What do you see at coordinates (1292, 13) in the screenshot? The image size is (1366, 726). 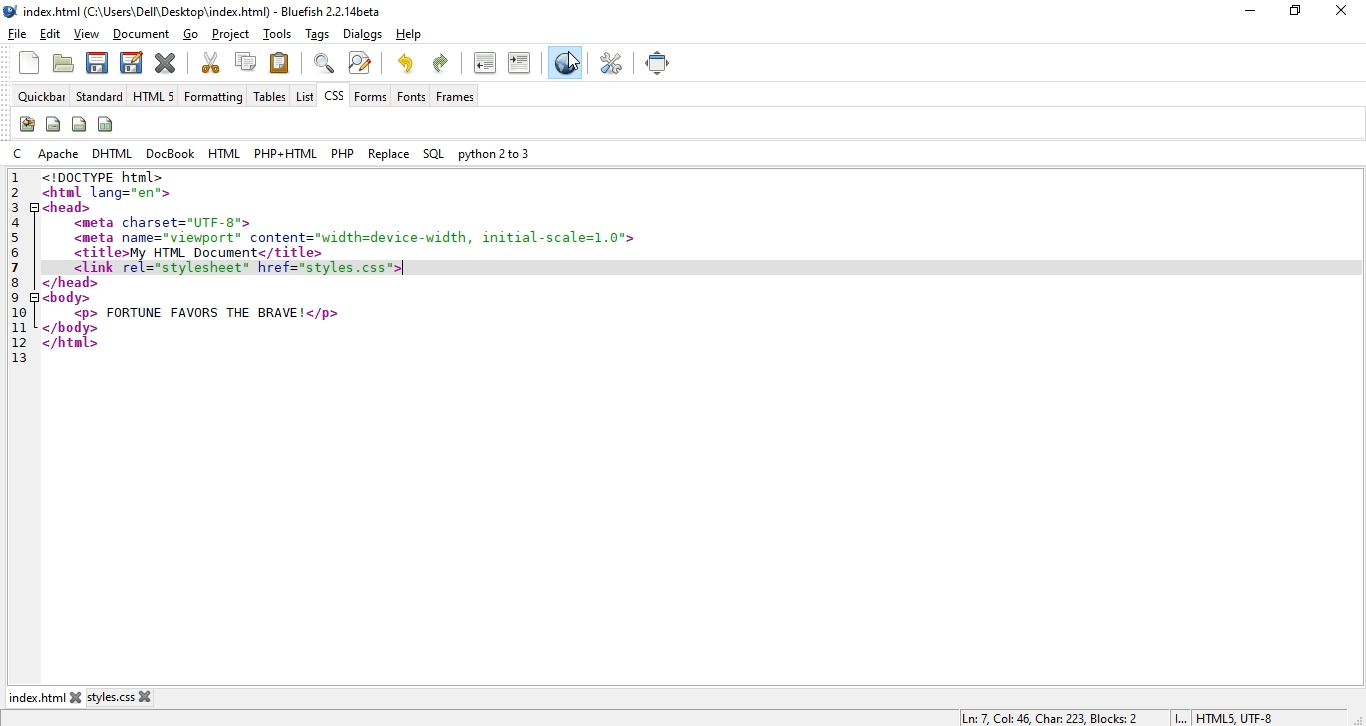 I see `restore window` at bounding box center [1292, 13].